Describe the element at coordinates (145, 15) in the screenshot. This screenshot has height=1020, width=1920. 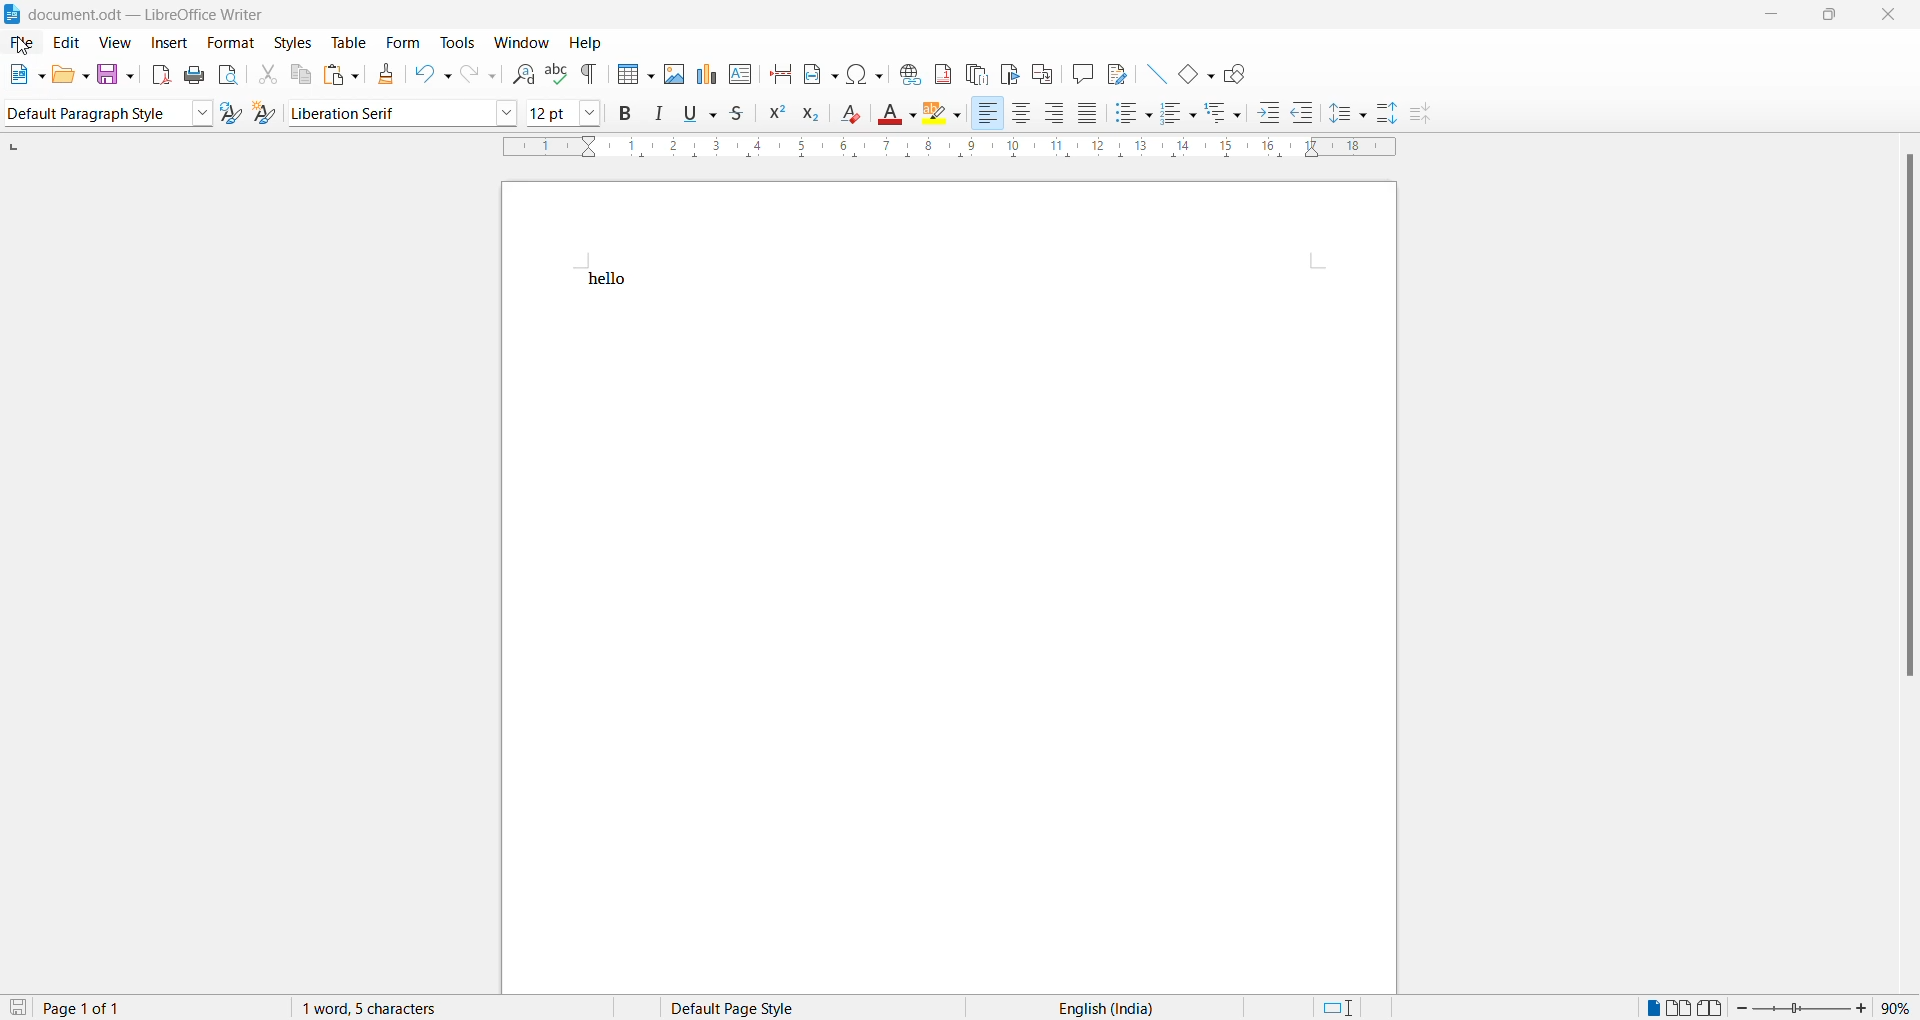
I see `document.odt - libreoffice writer` at that location.